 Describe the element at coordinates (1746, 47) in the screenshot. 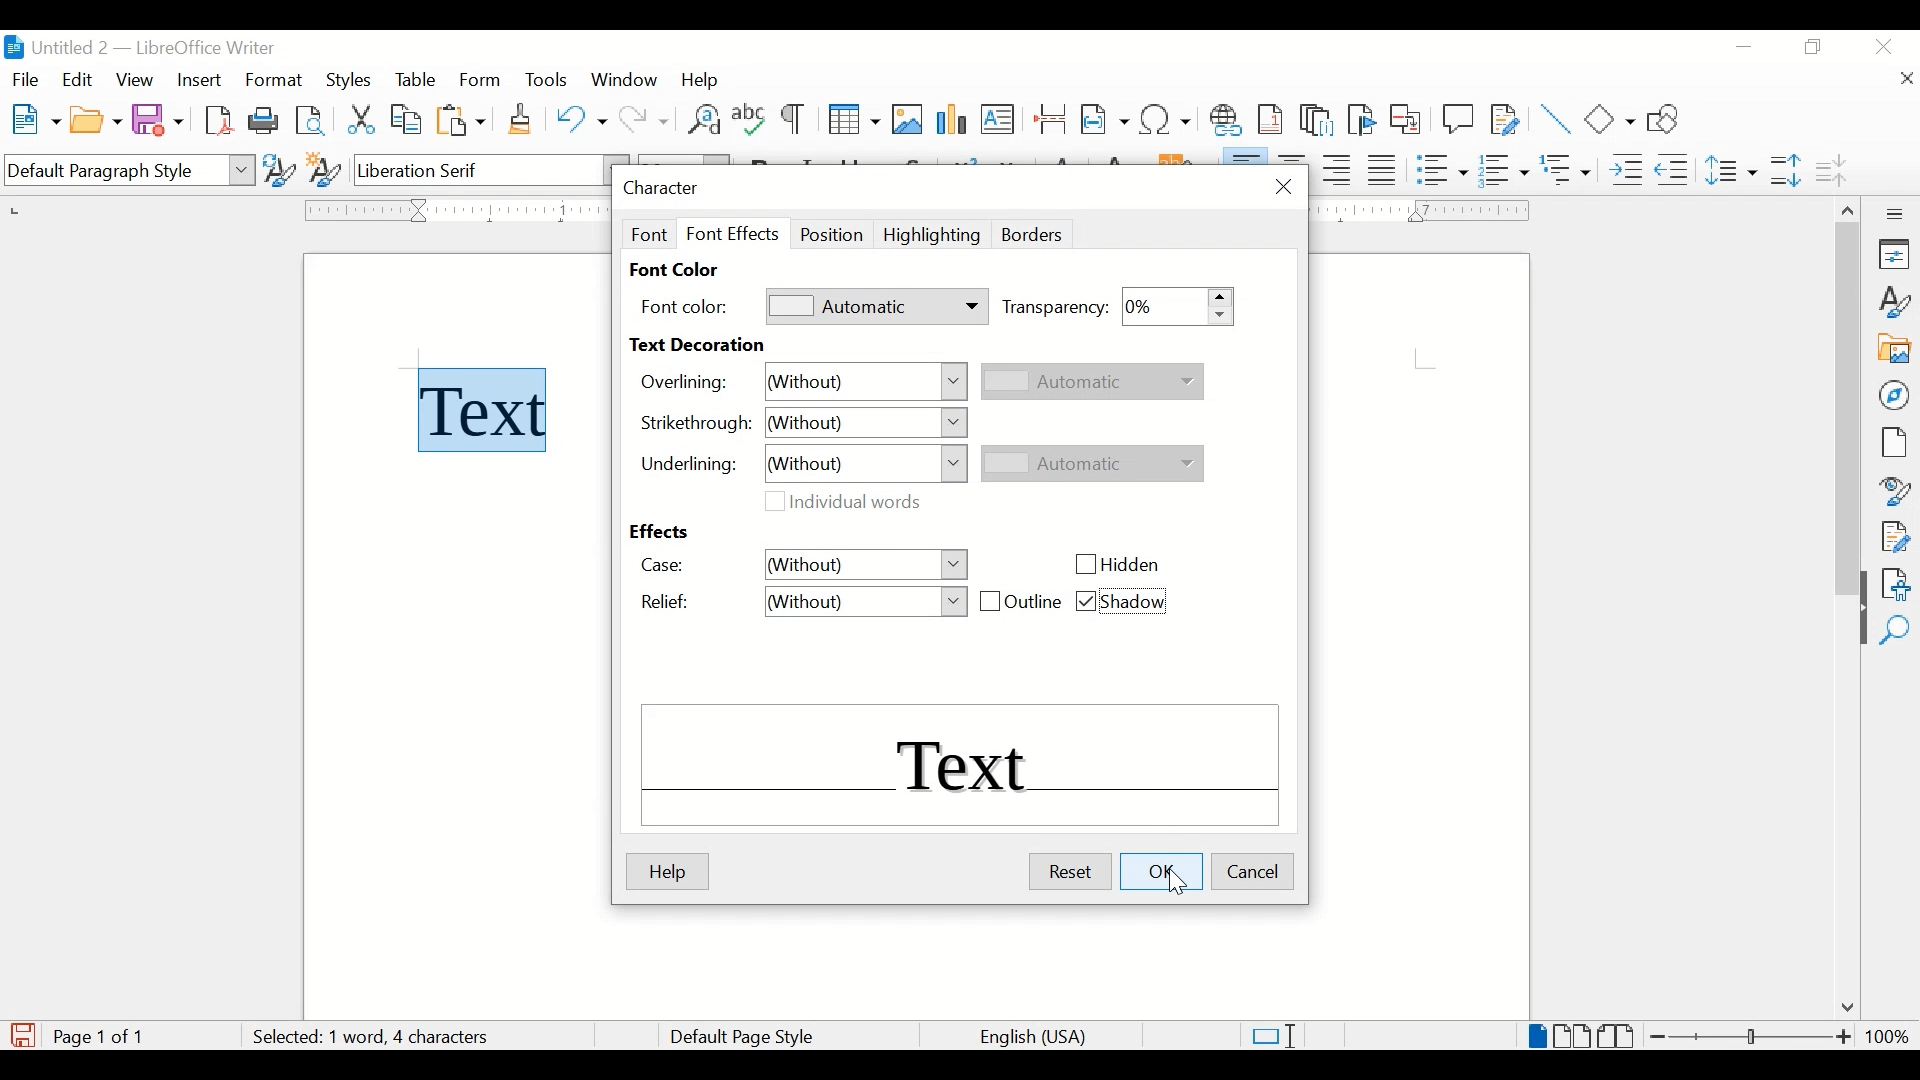

I see `minimize` at that location.